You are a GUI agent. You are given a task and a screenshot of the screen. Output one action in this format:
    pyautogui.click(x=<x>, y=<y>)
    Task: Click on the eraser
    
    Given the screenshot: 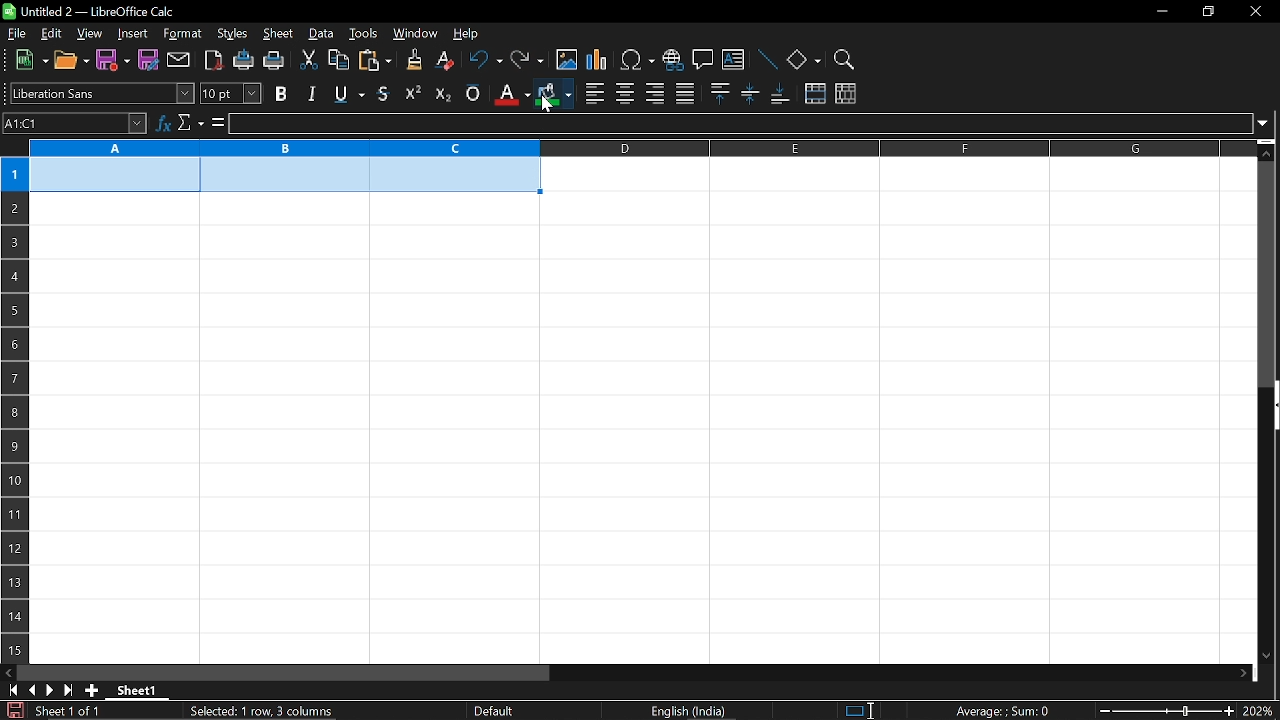 What is the action you would take?
    pyautogui.click(x=442, y=61)
    